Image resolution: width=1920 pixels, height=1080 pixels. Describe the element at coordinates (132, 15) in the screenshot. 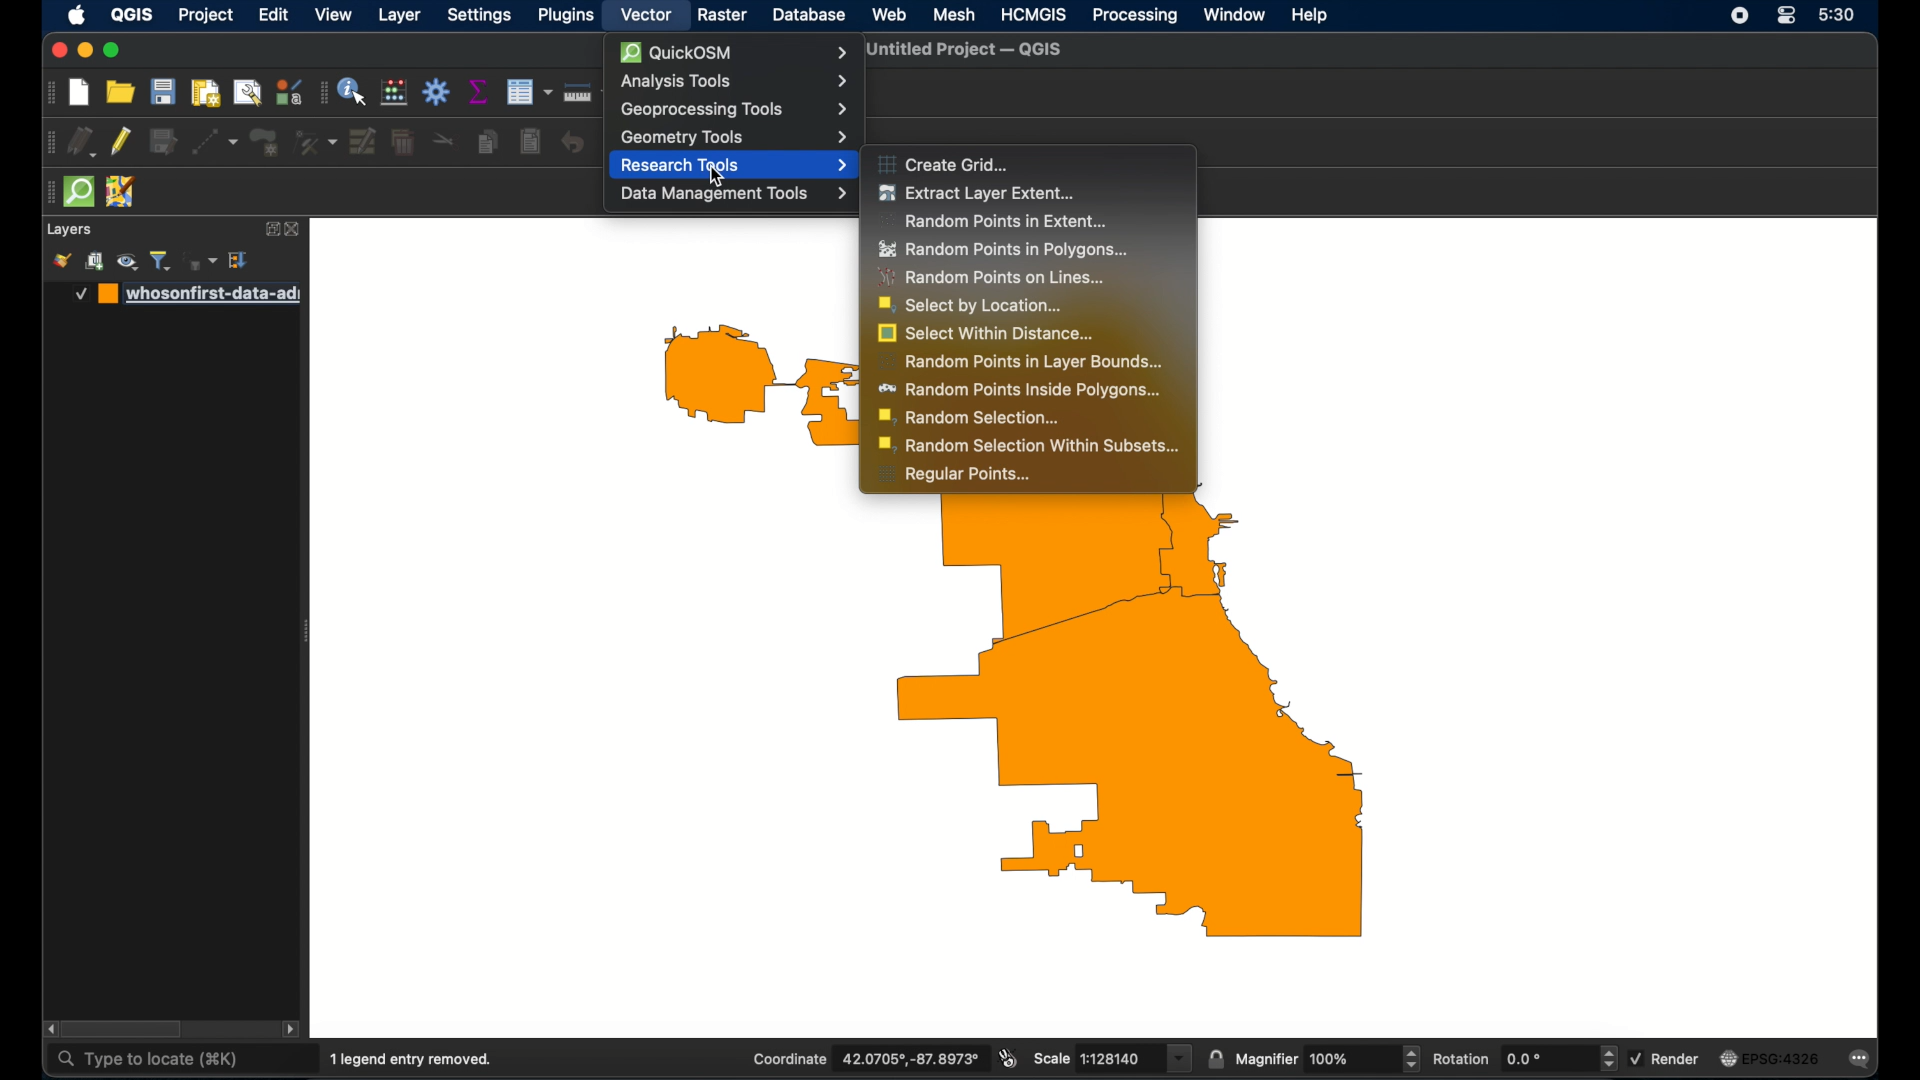

I see `QGIS` at that location.